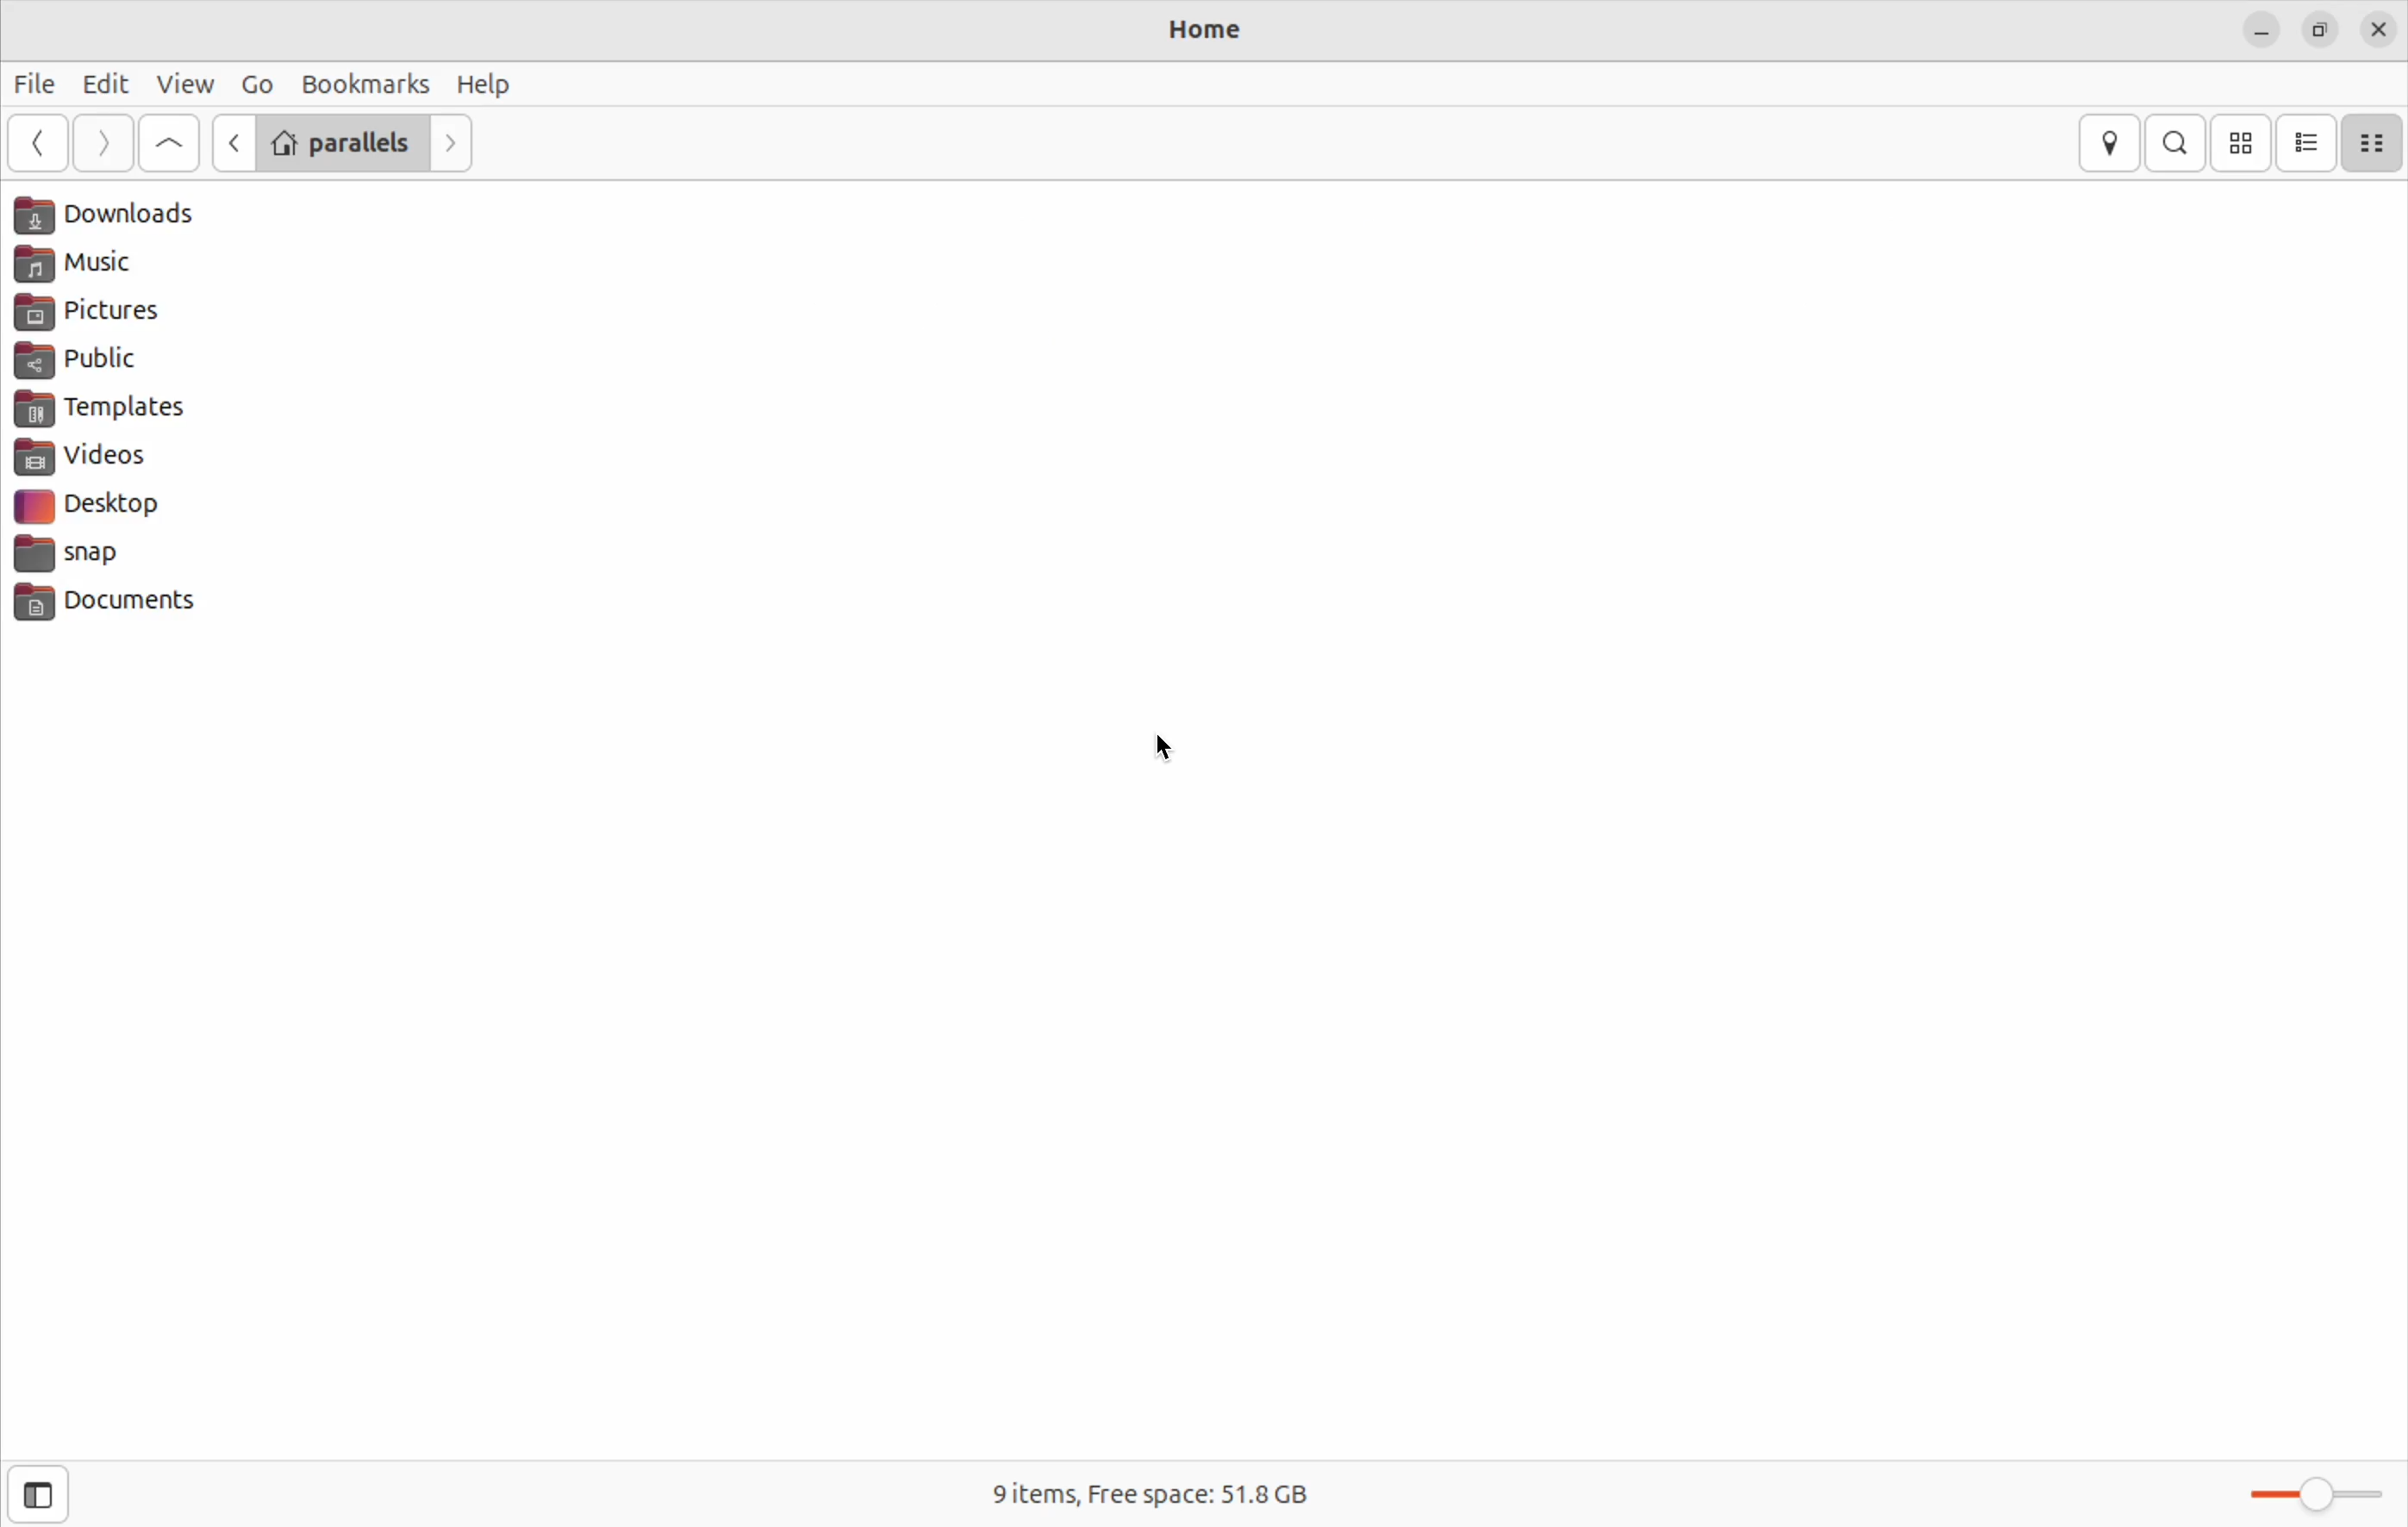 This screenshot has height=1527, width=2408. I want to click on desktop, so click(119, 509).